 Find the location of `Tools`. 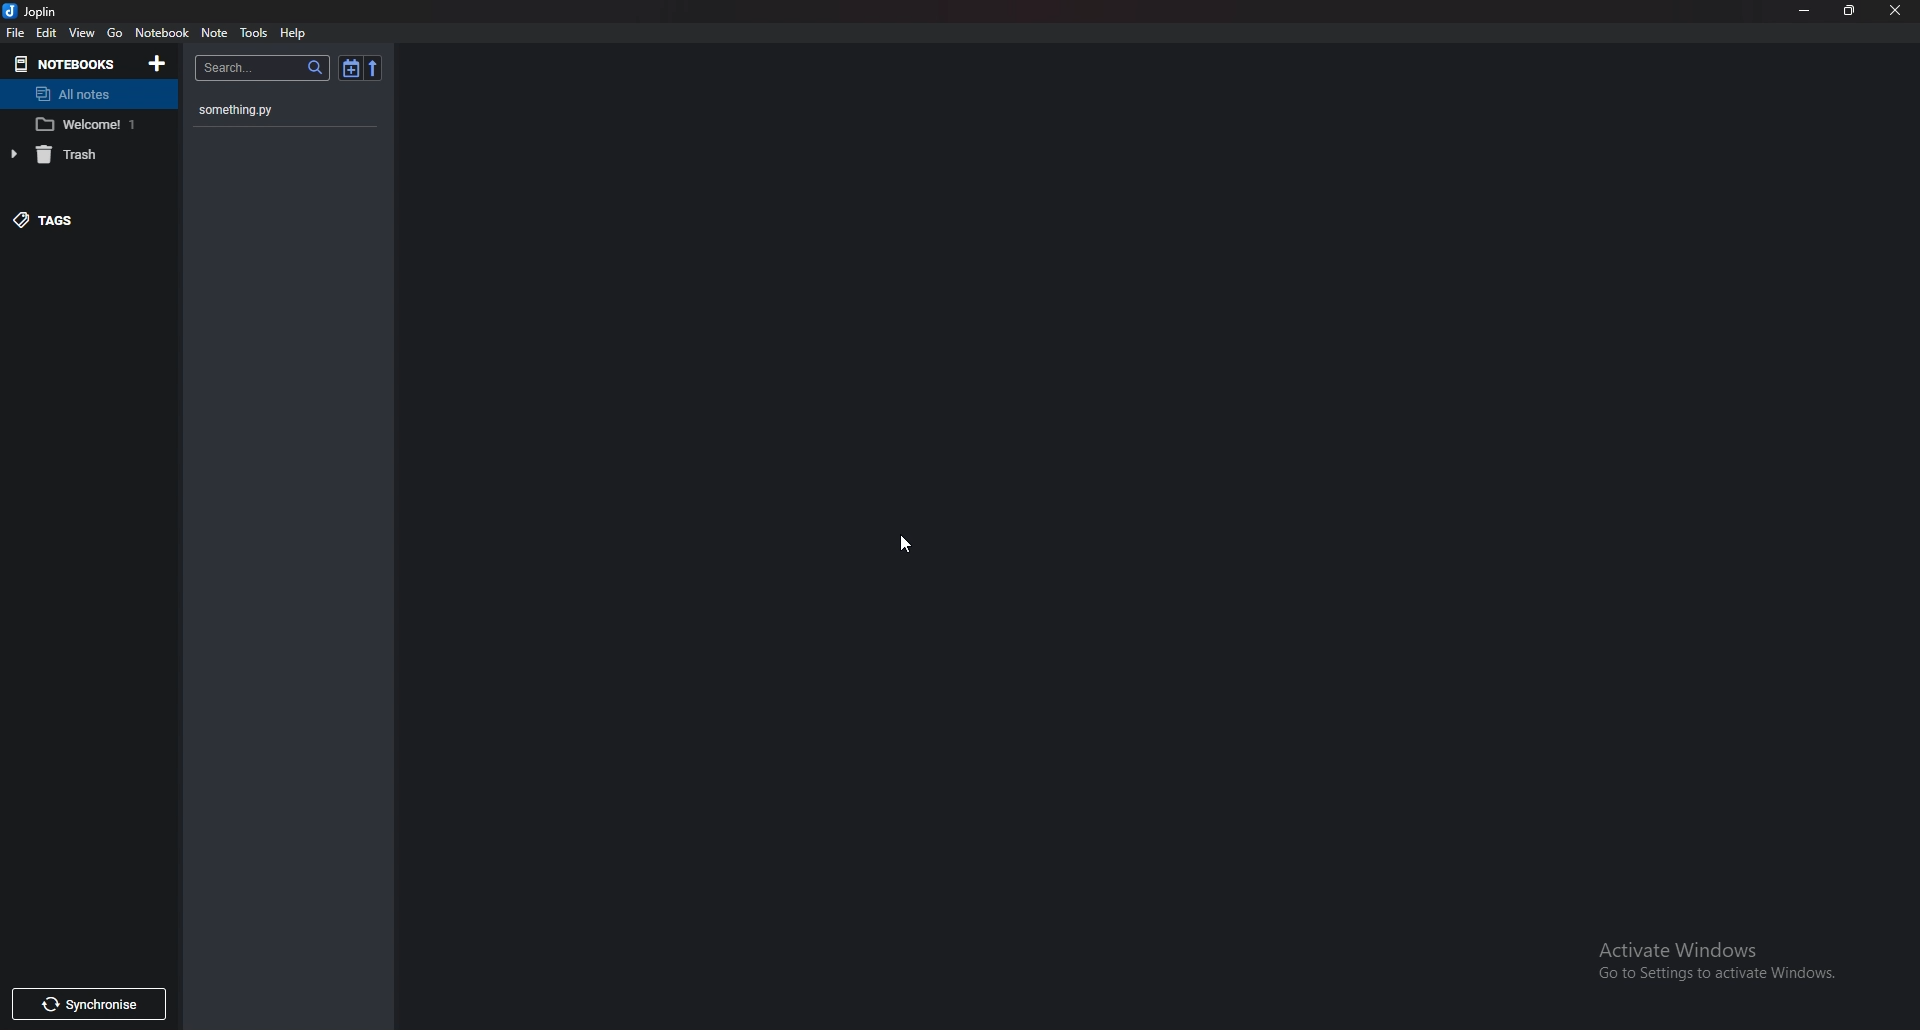

Tools is located at coordinates (253, 34).